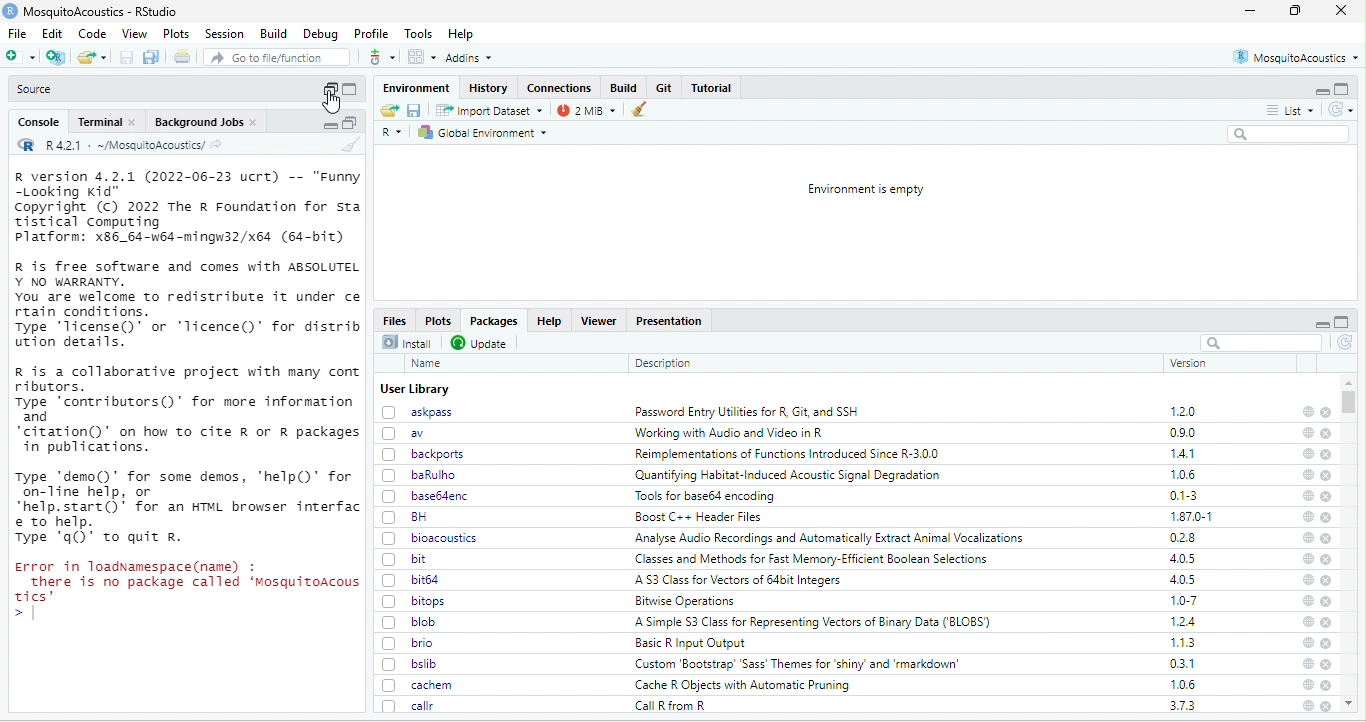 Image resolution: width=1366 pixels, height=722 pixels. What do you see at coordinates (372, 33) in the screenshot?
I see `Profile` at bounding box center [372, 33].